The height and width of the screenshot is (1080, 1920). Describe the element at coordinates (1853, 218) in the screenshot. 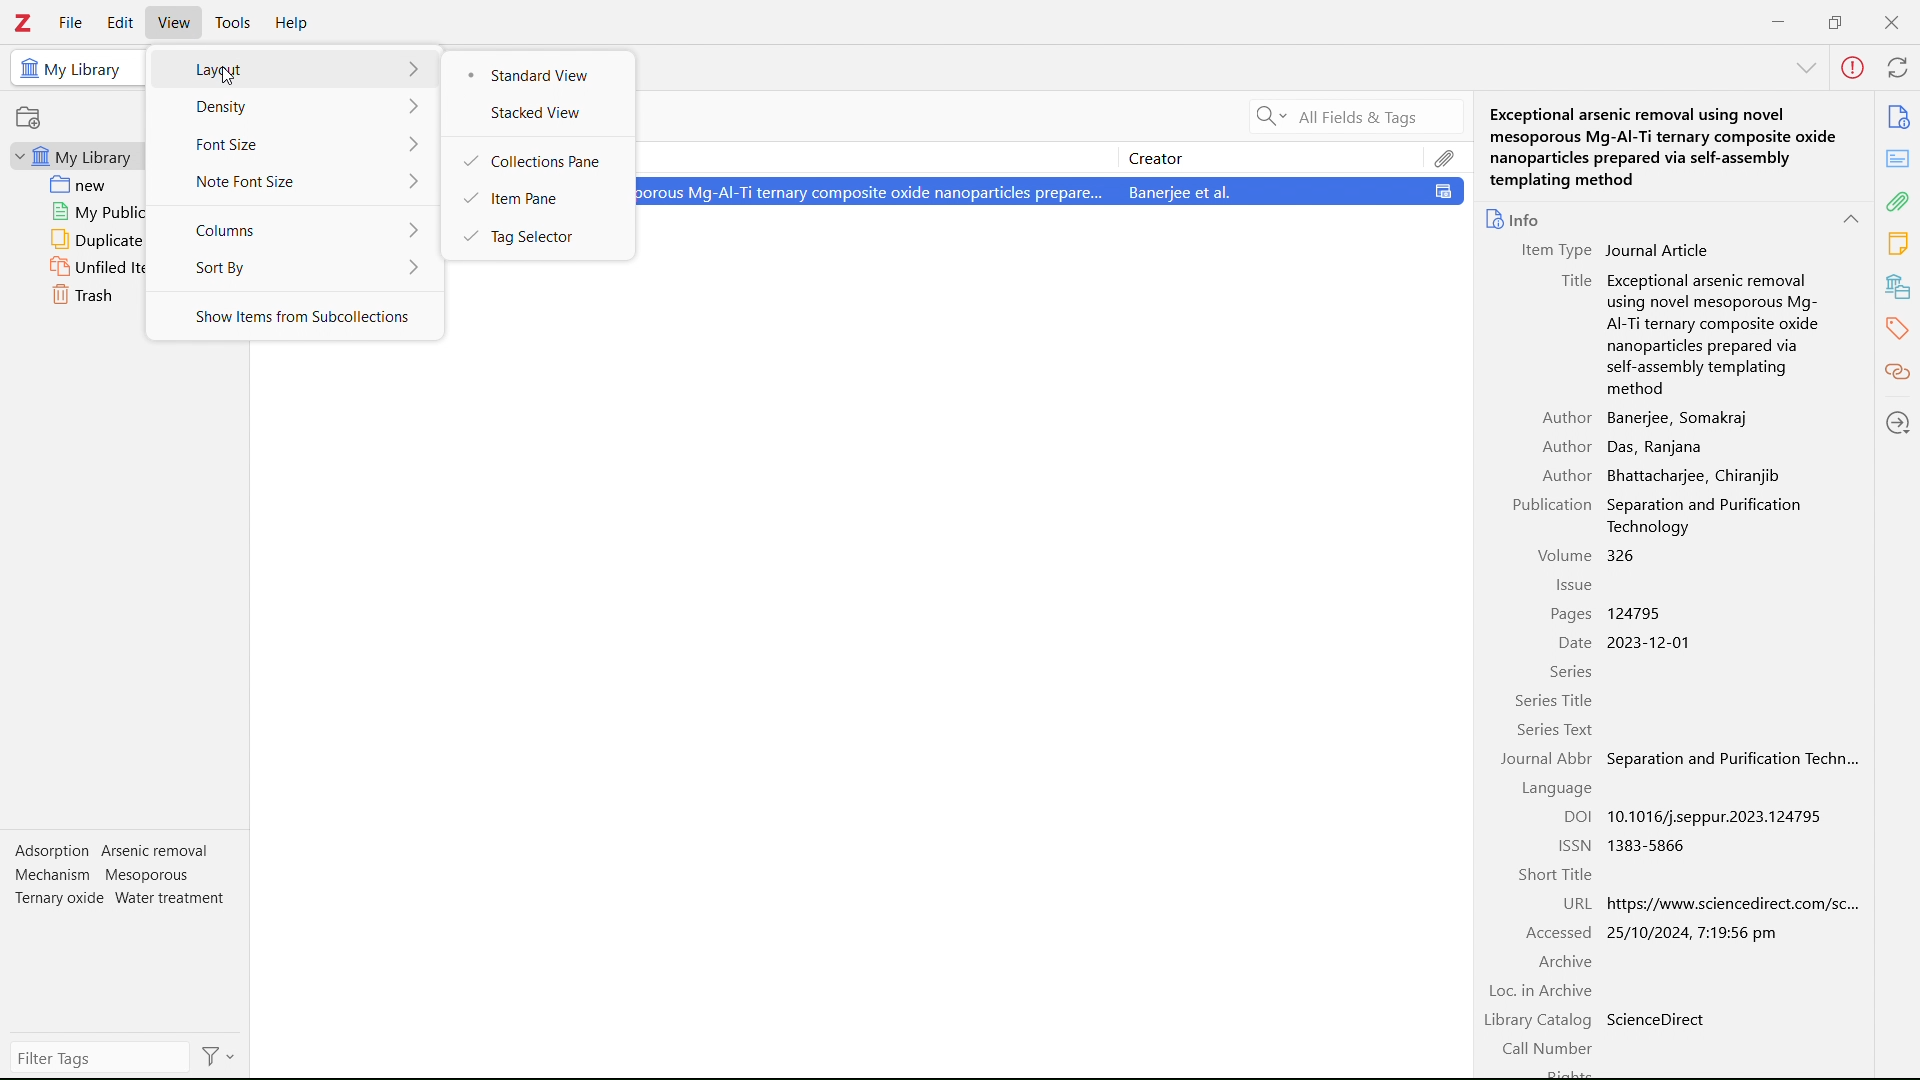

I see `collapse info` at that location.